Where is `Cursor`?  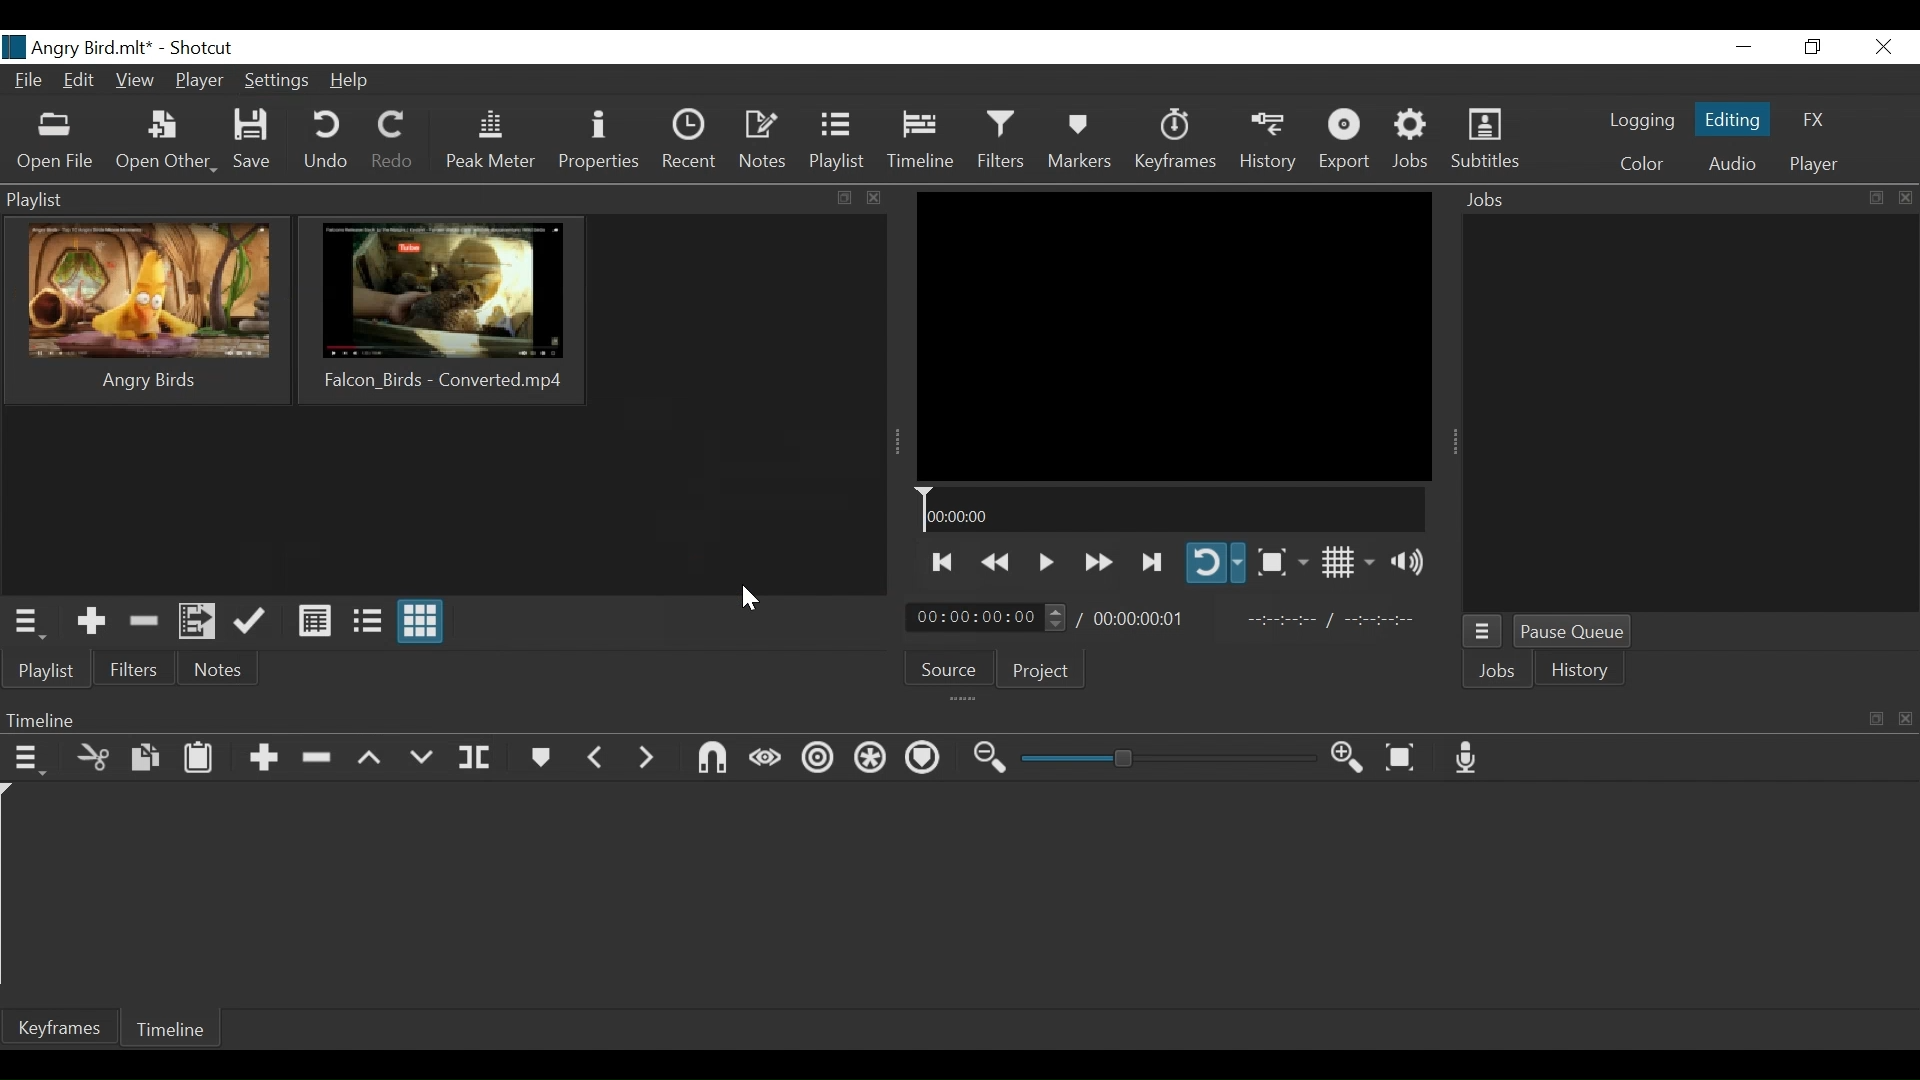
Cursor is located at coordinates (304, 93).